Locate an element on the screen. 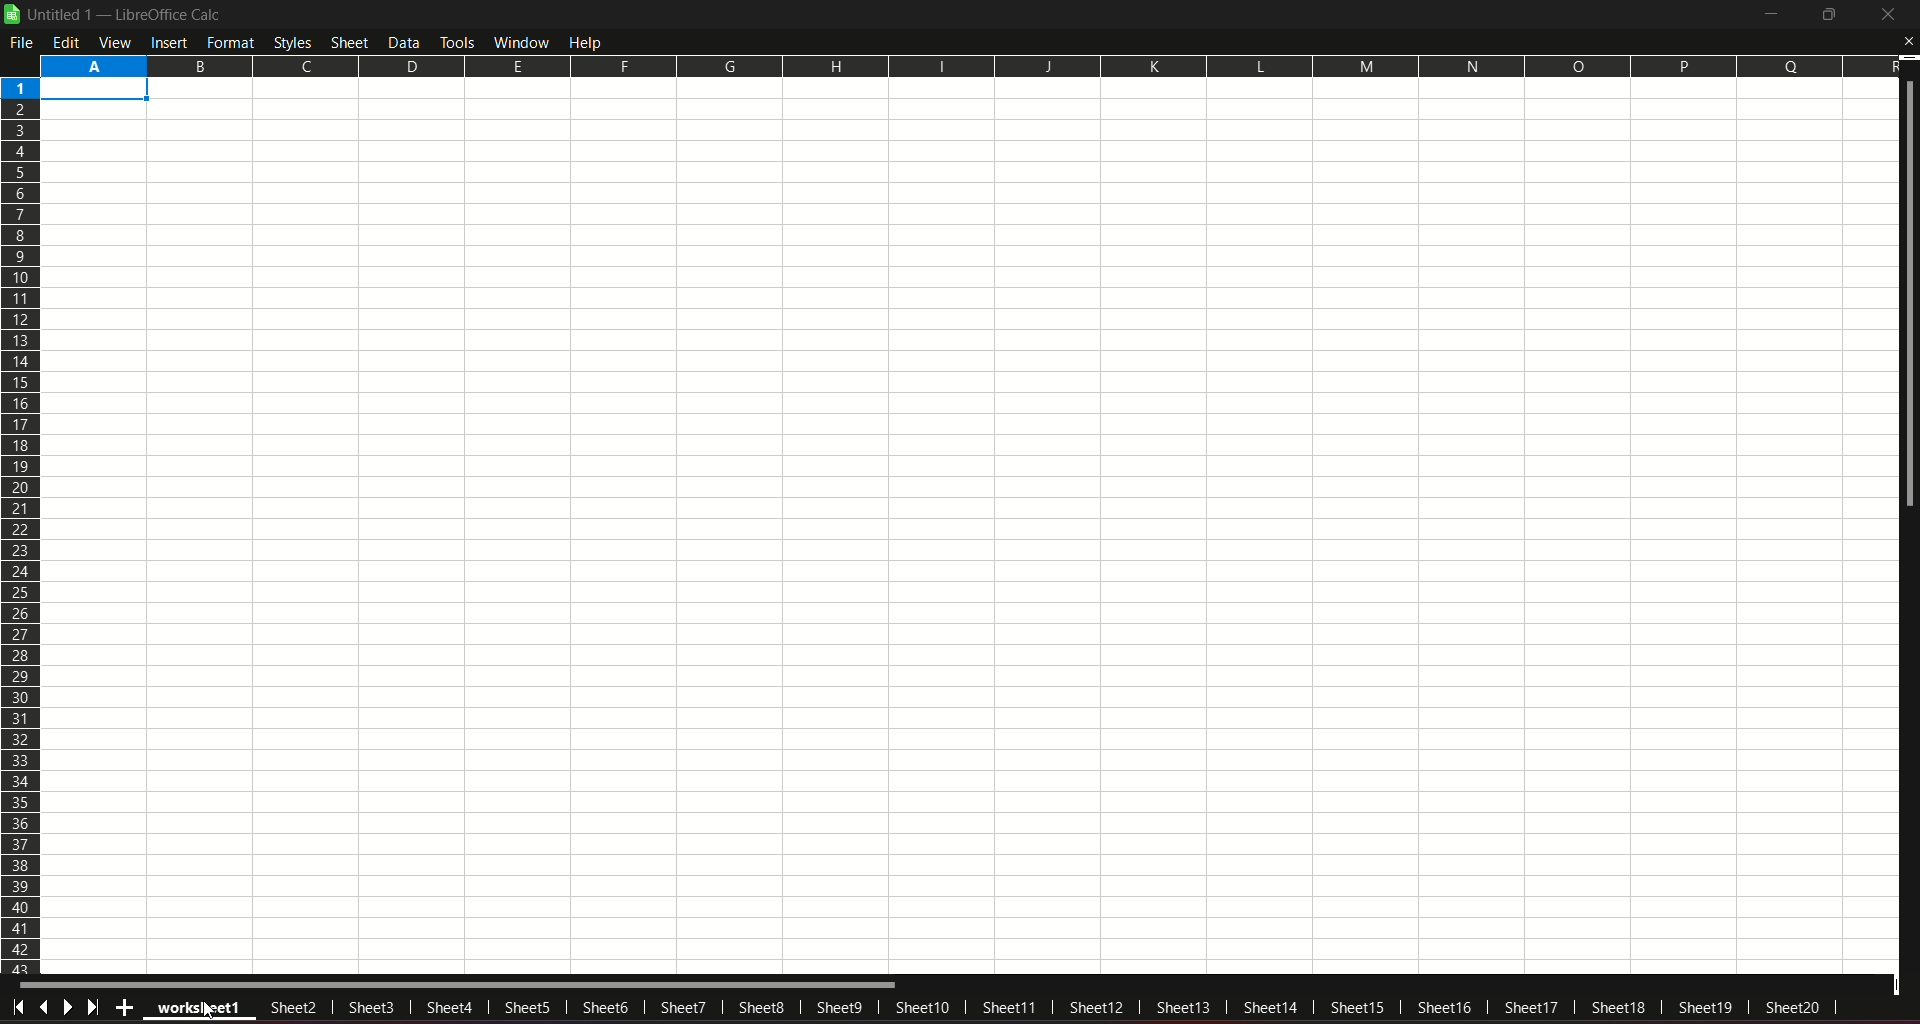  file is located at coordinates (24, 42).